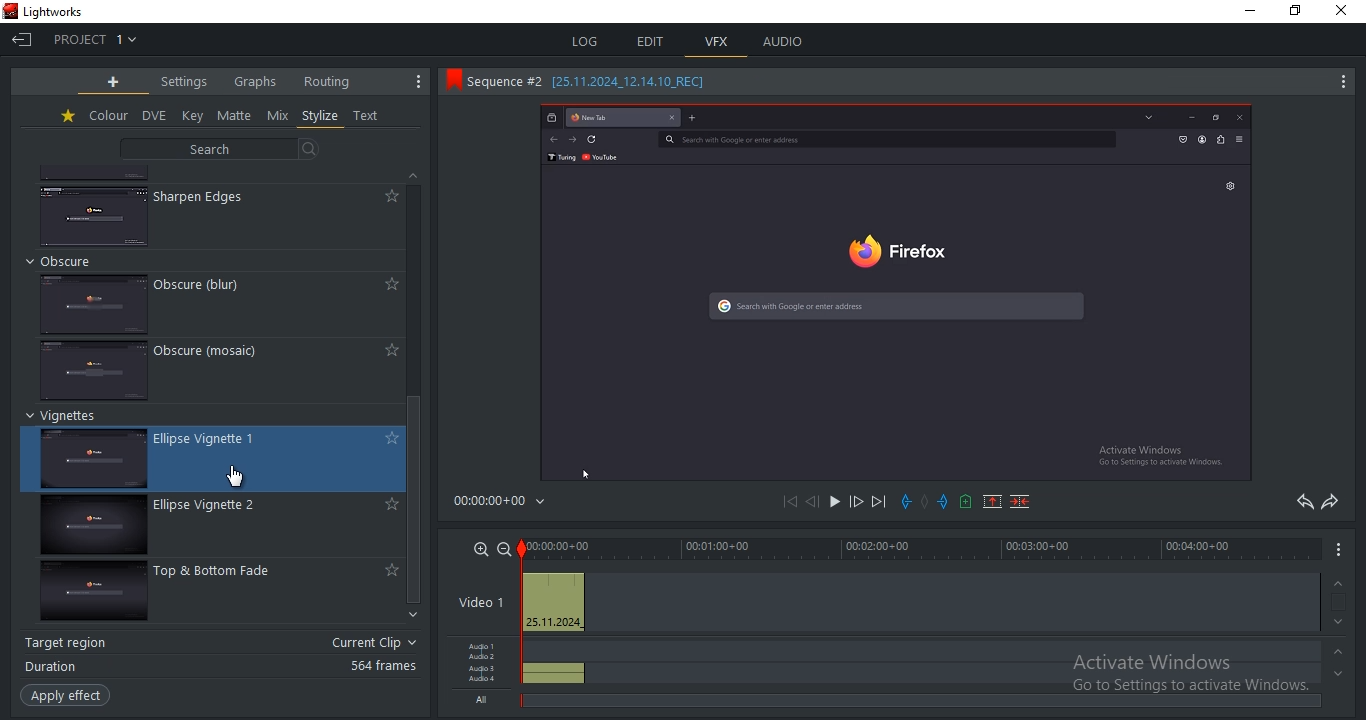 The height and width of the screenshot is (720, 1366). I want to click on obscure (blur), so click(203, 283).